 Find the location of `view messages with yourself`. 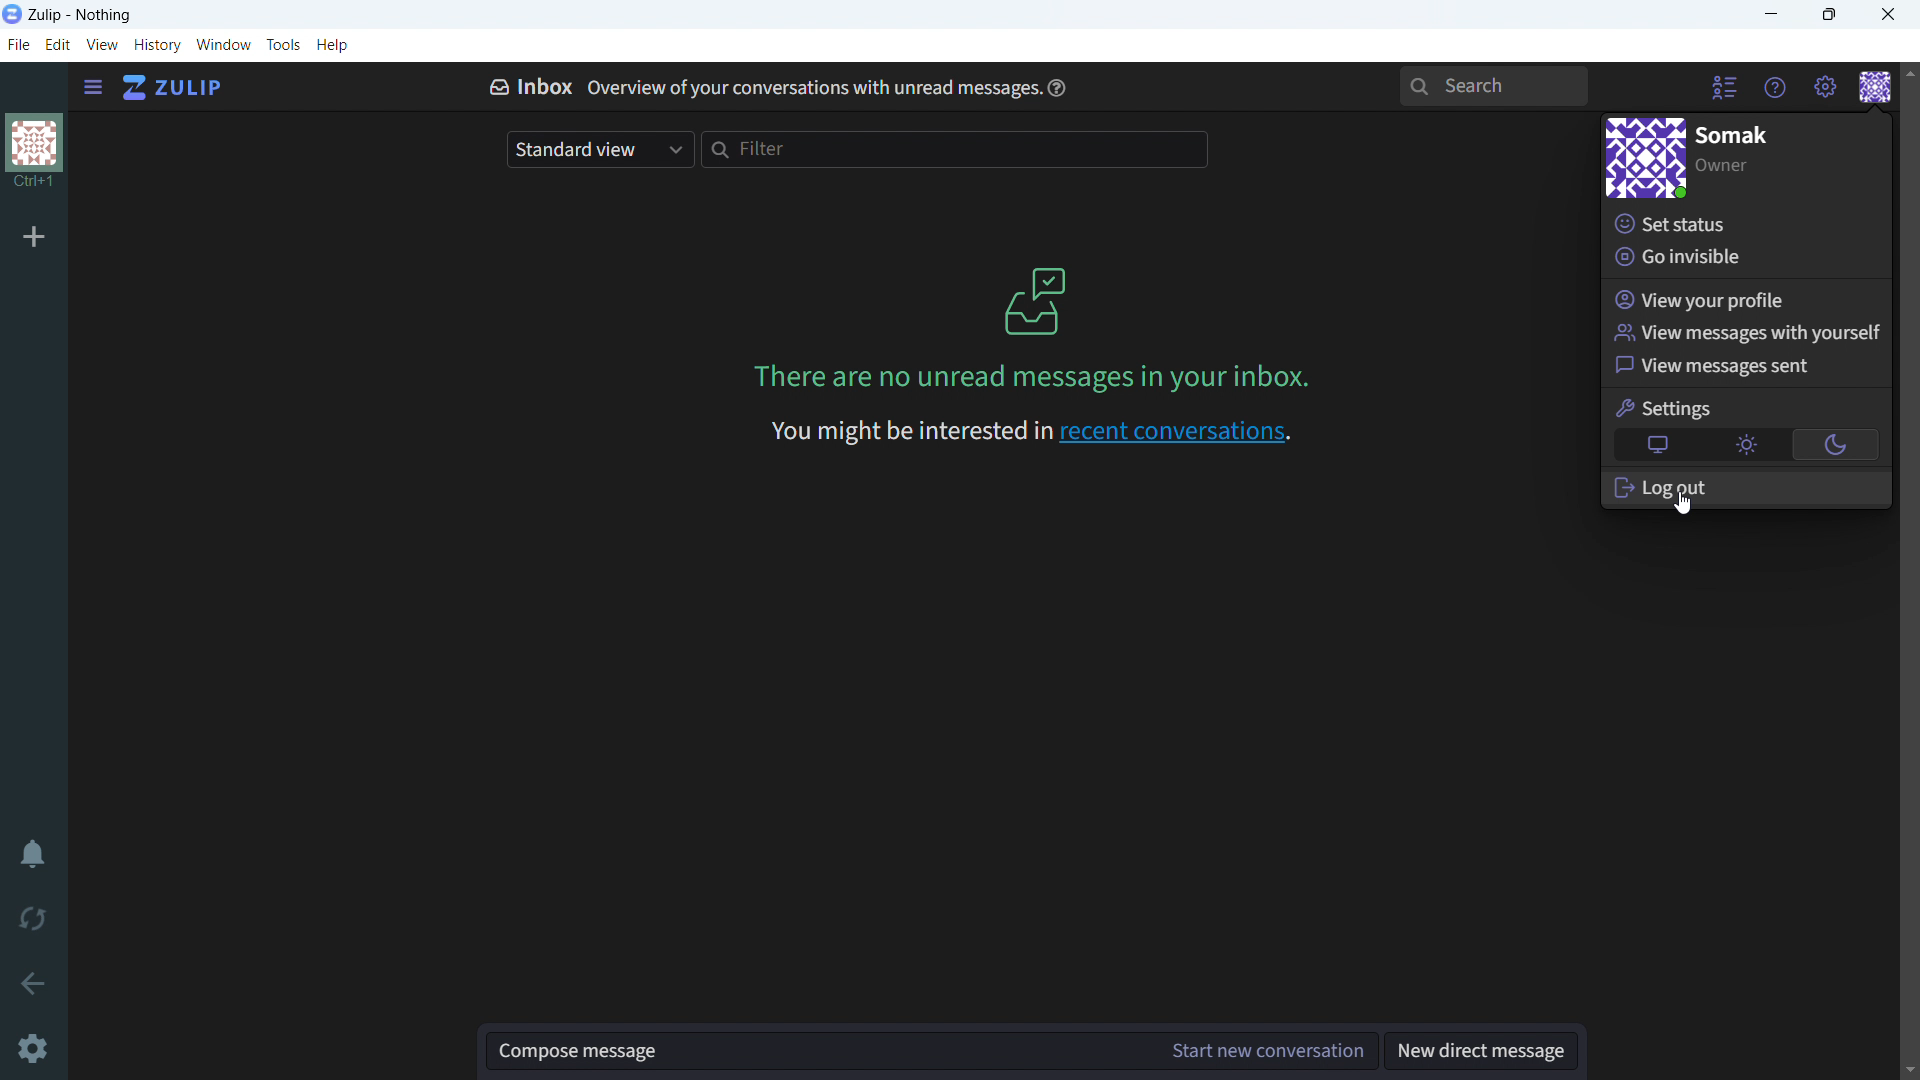

view messages with yourself is located at coordinates (1746, 333).